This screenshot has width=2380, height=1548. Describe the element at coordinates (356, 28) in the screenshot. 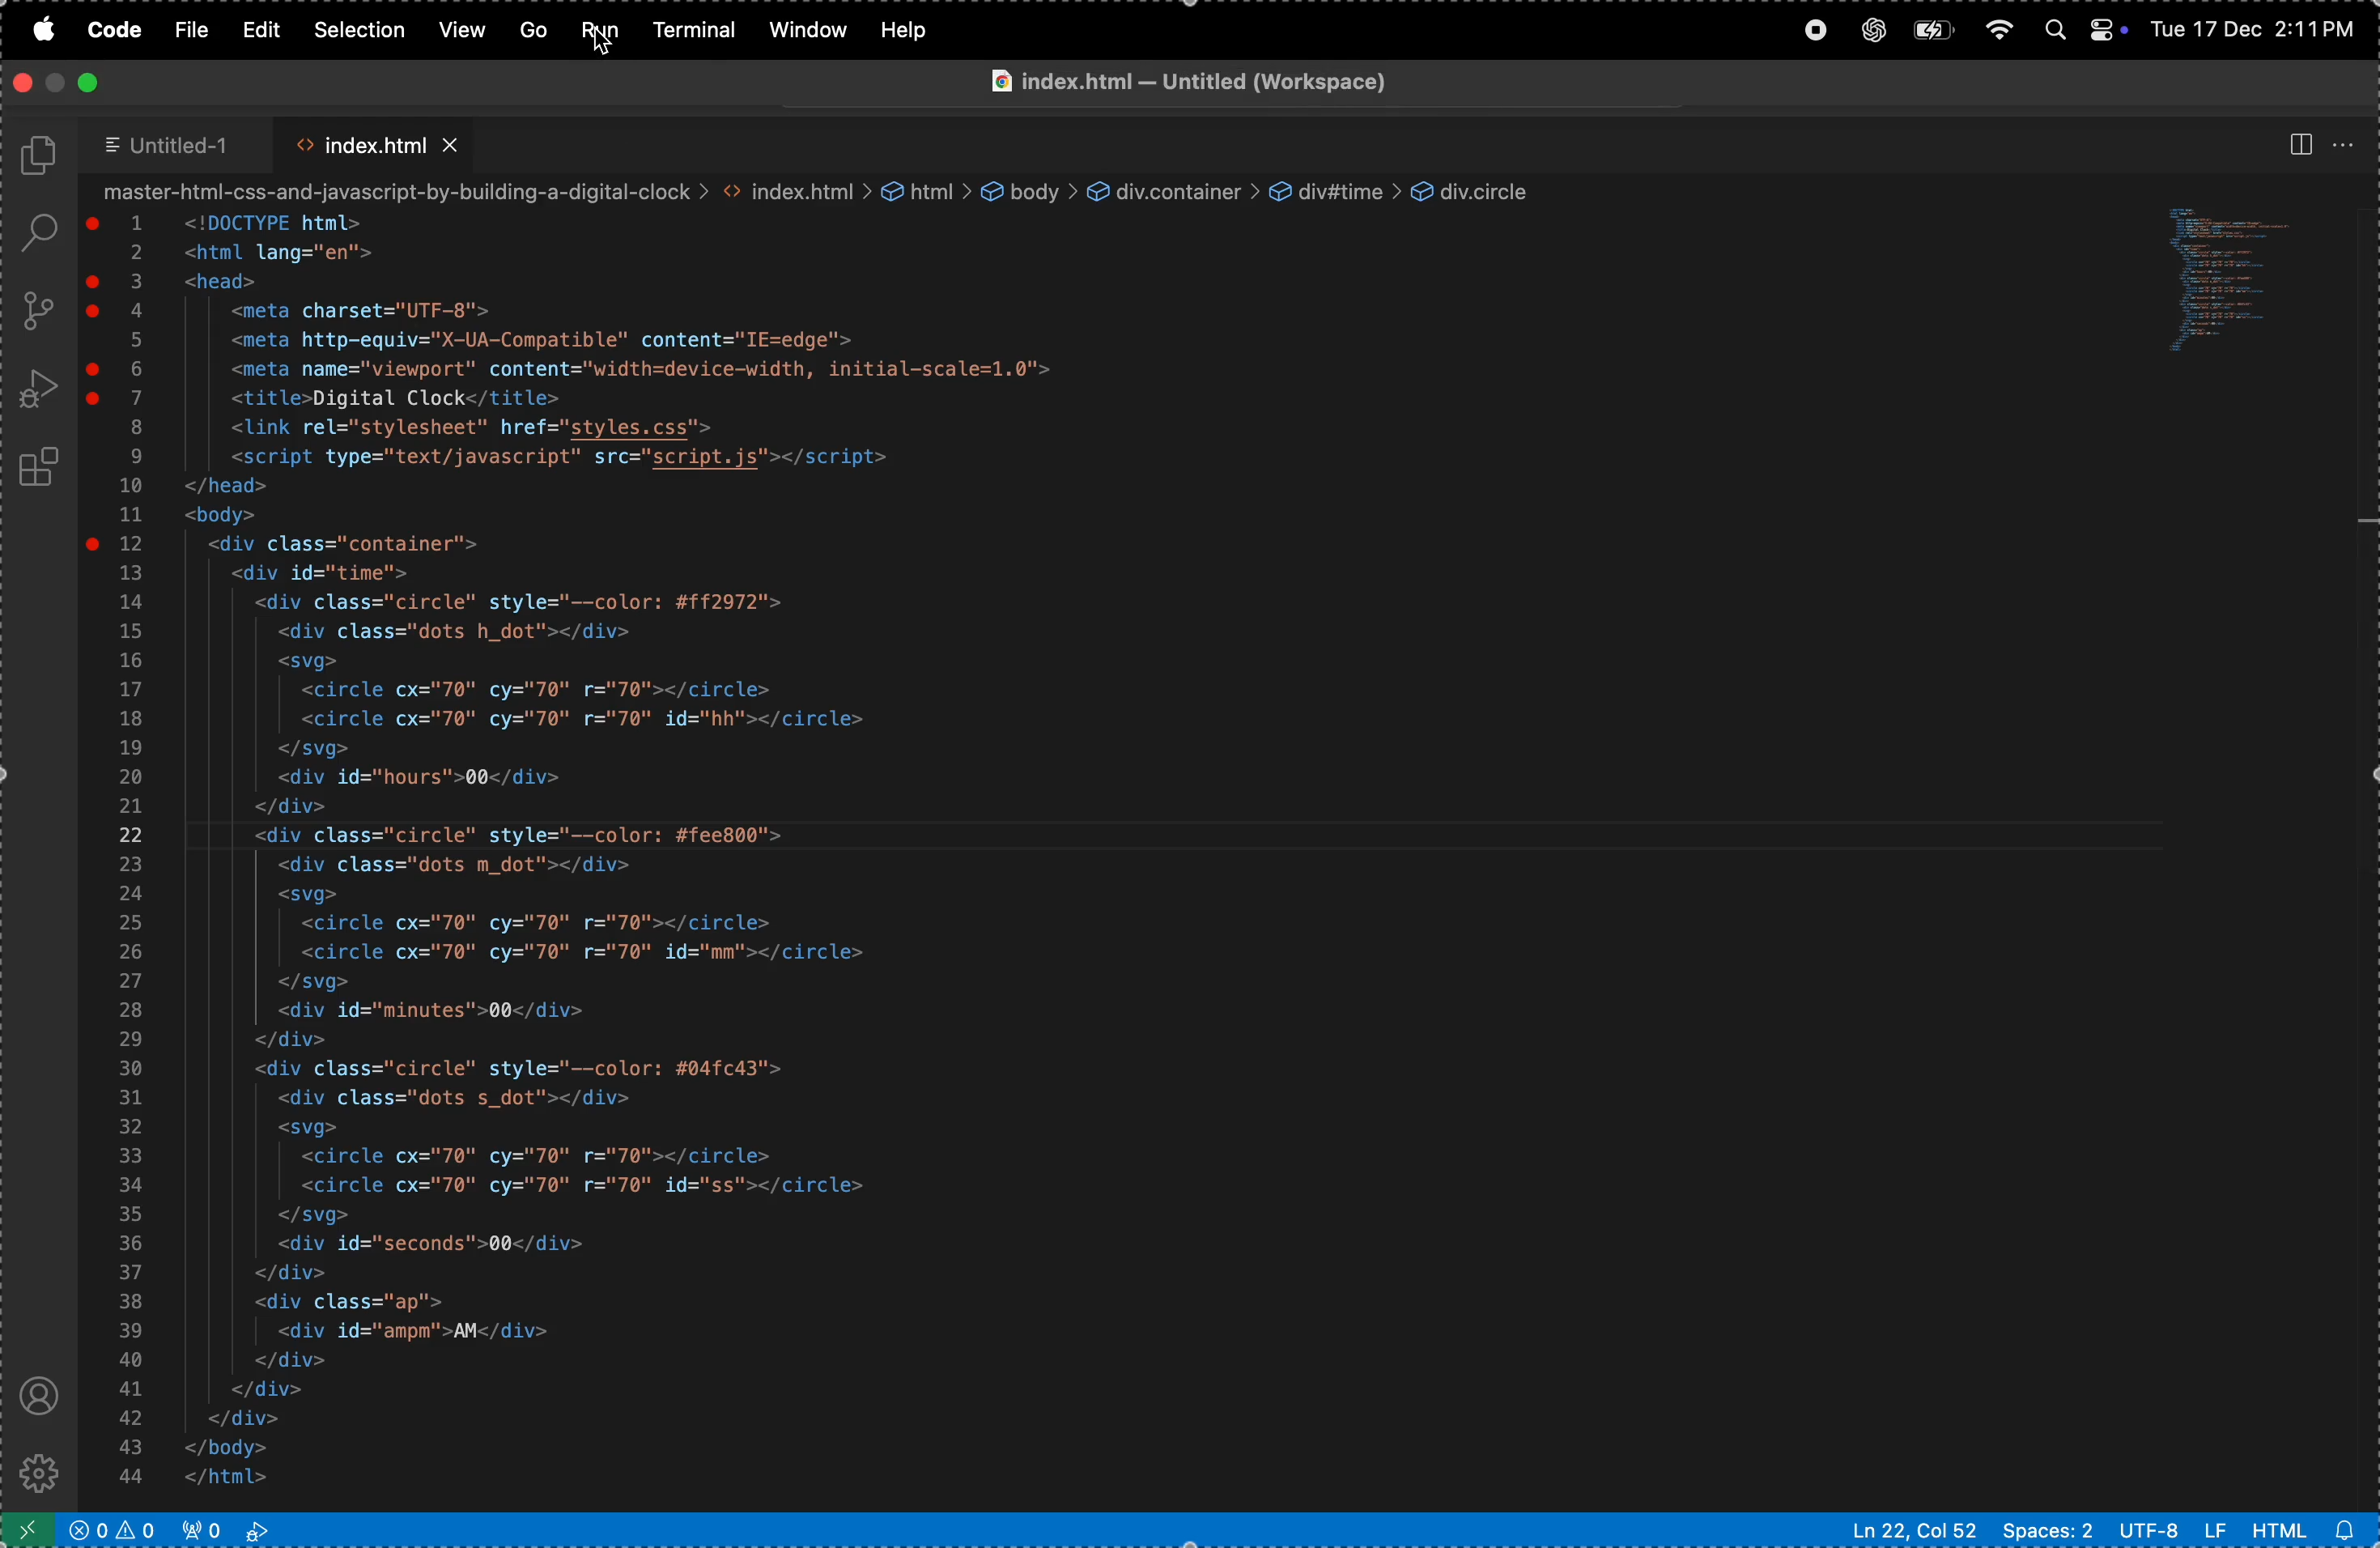

I see `selection` at that location.